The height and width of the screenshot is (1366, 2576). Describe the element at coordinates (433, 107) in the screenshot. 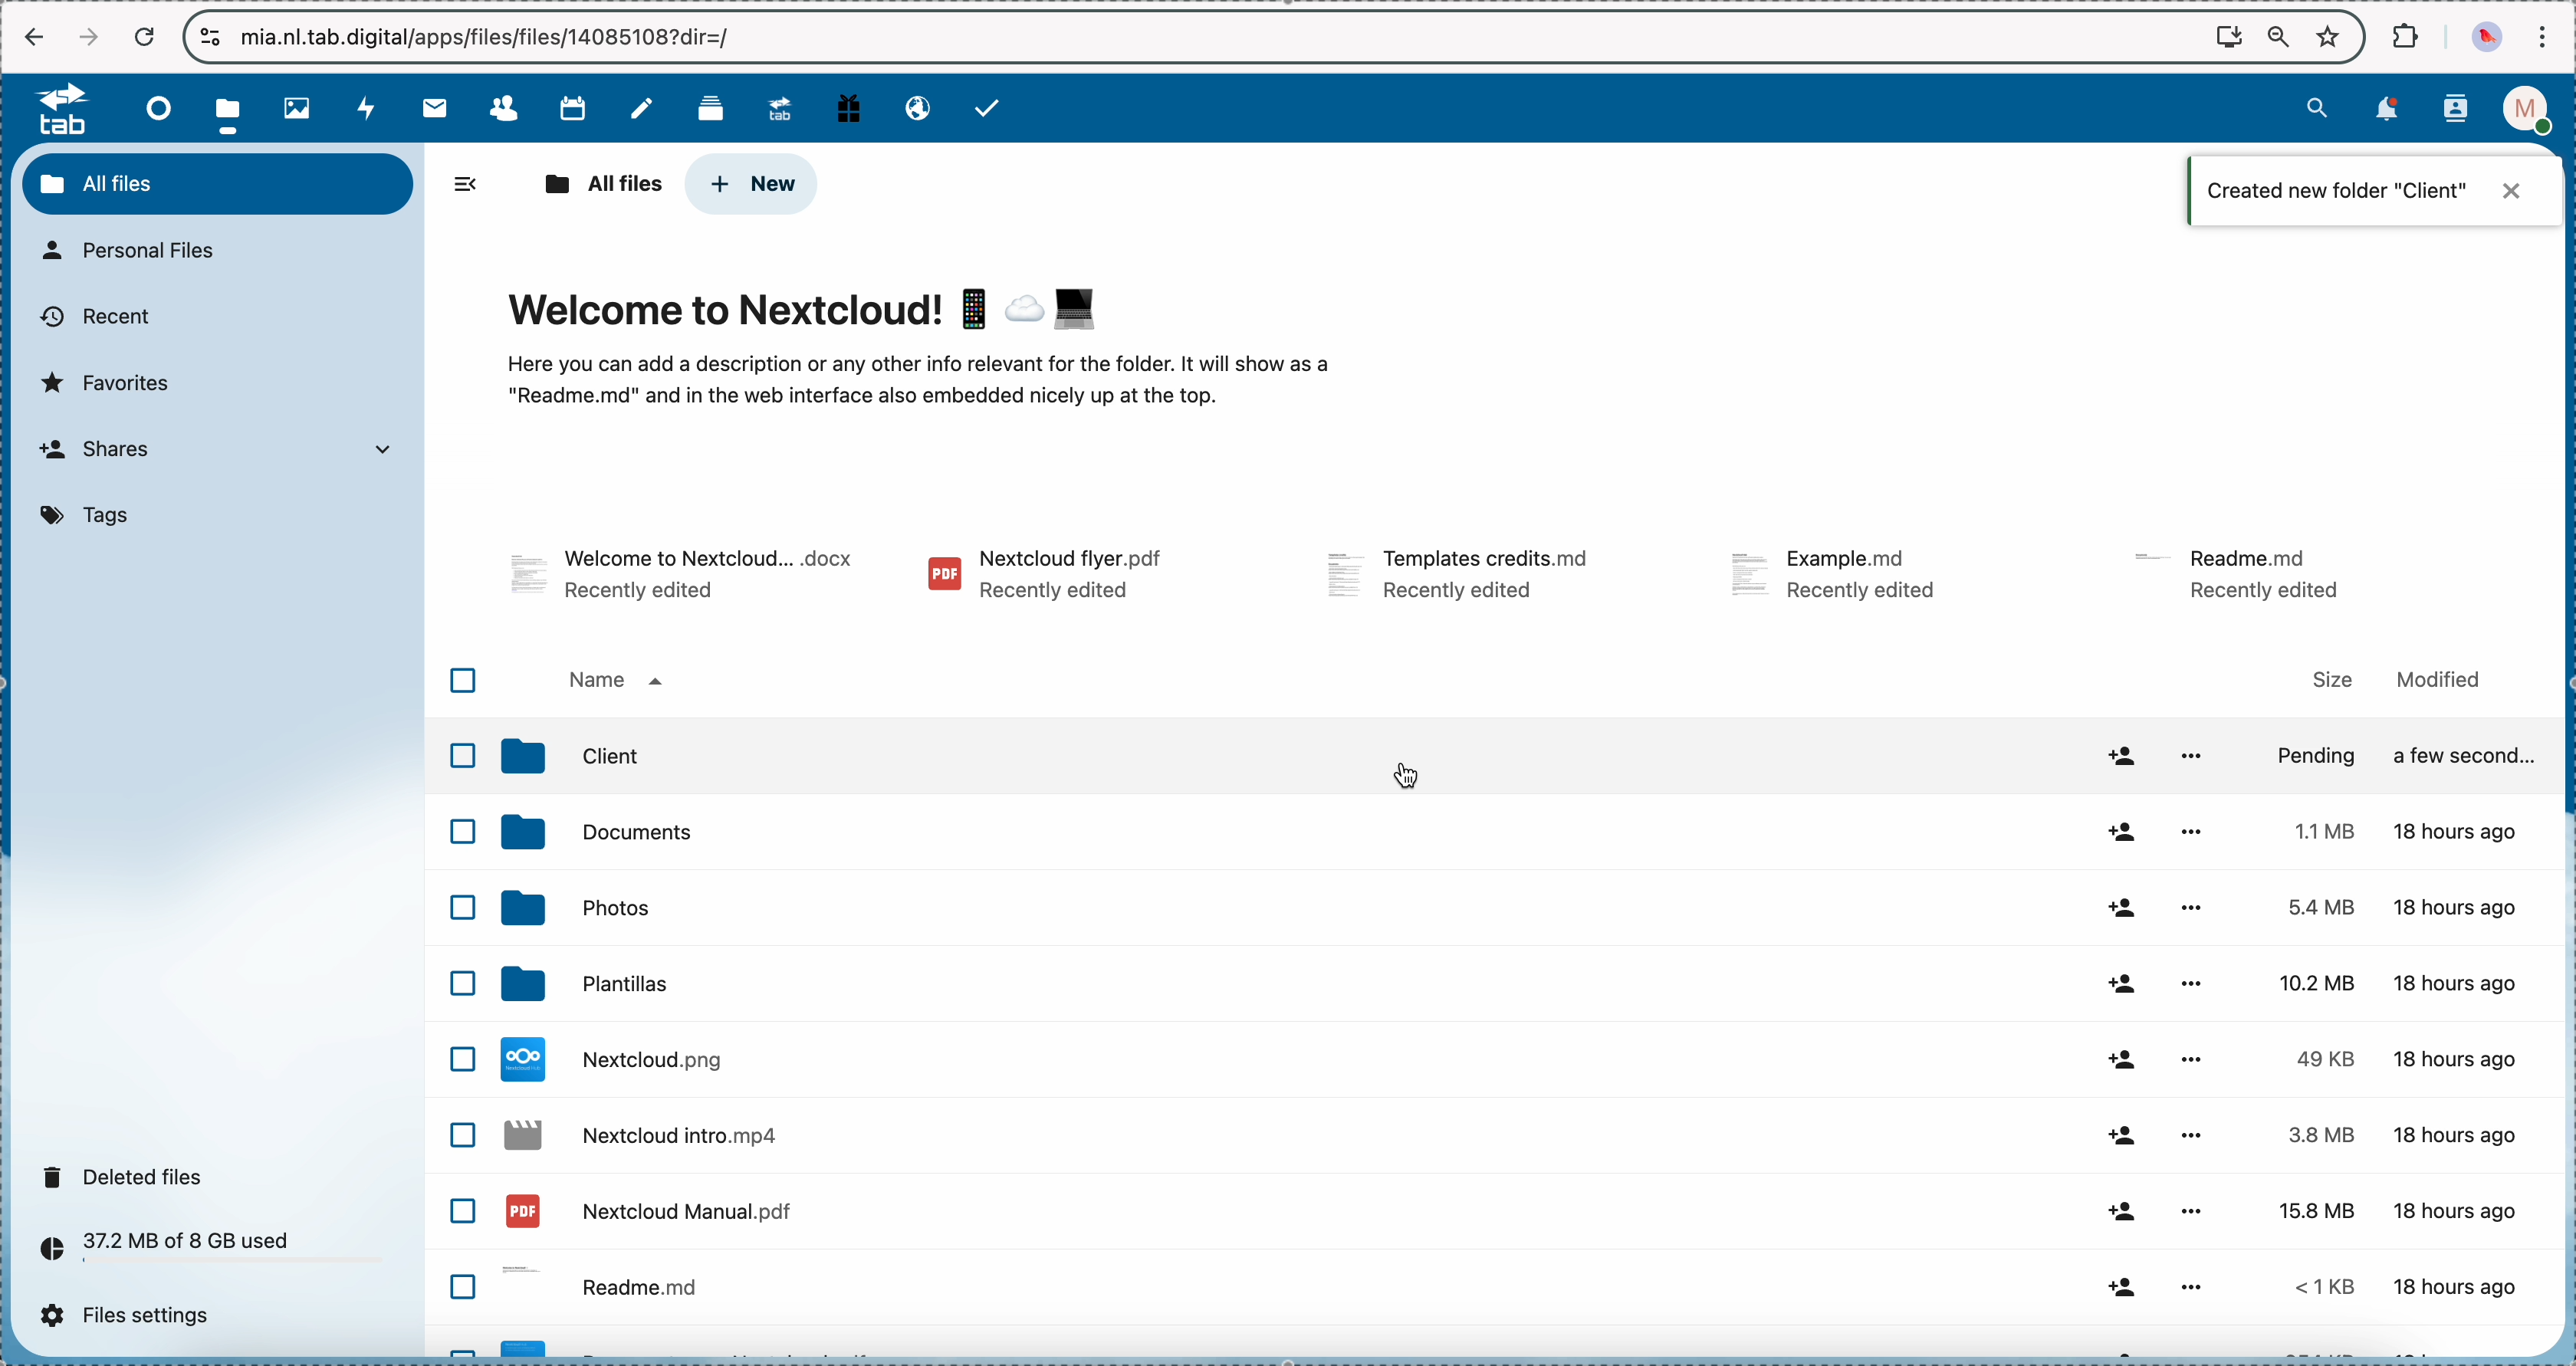

I see `mail` at that location.